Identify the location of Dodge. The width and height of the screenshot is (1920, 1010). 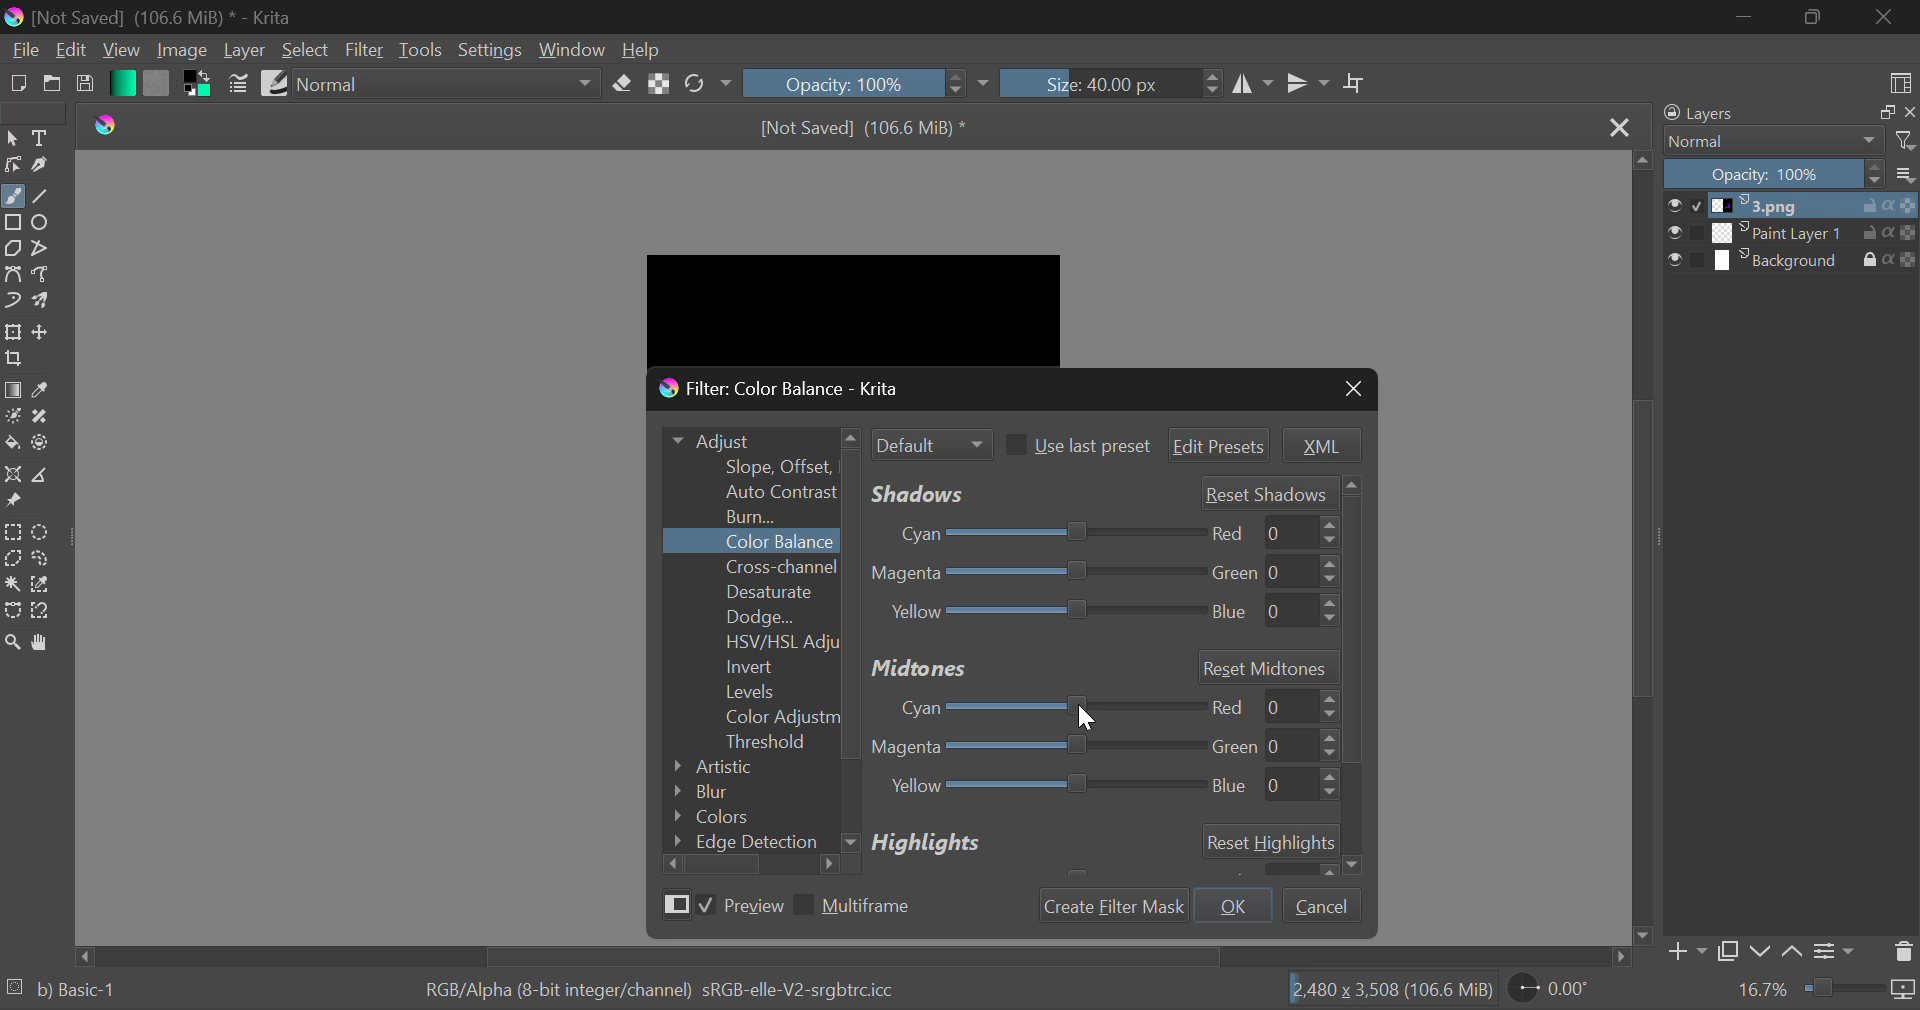
(750, 616).